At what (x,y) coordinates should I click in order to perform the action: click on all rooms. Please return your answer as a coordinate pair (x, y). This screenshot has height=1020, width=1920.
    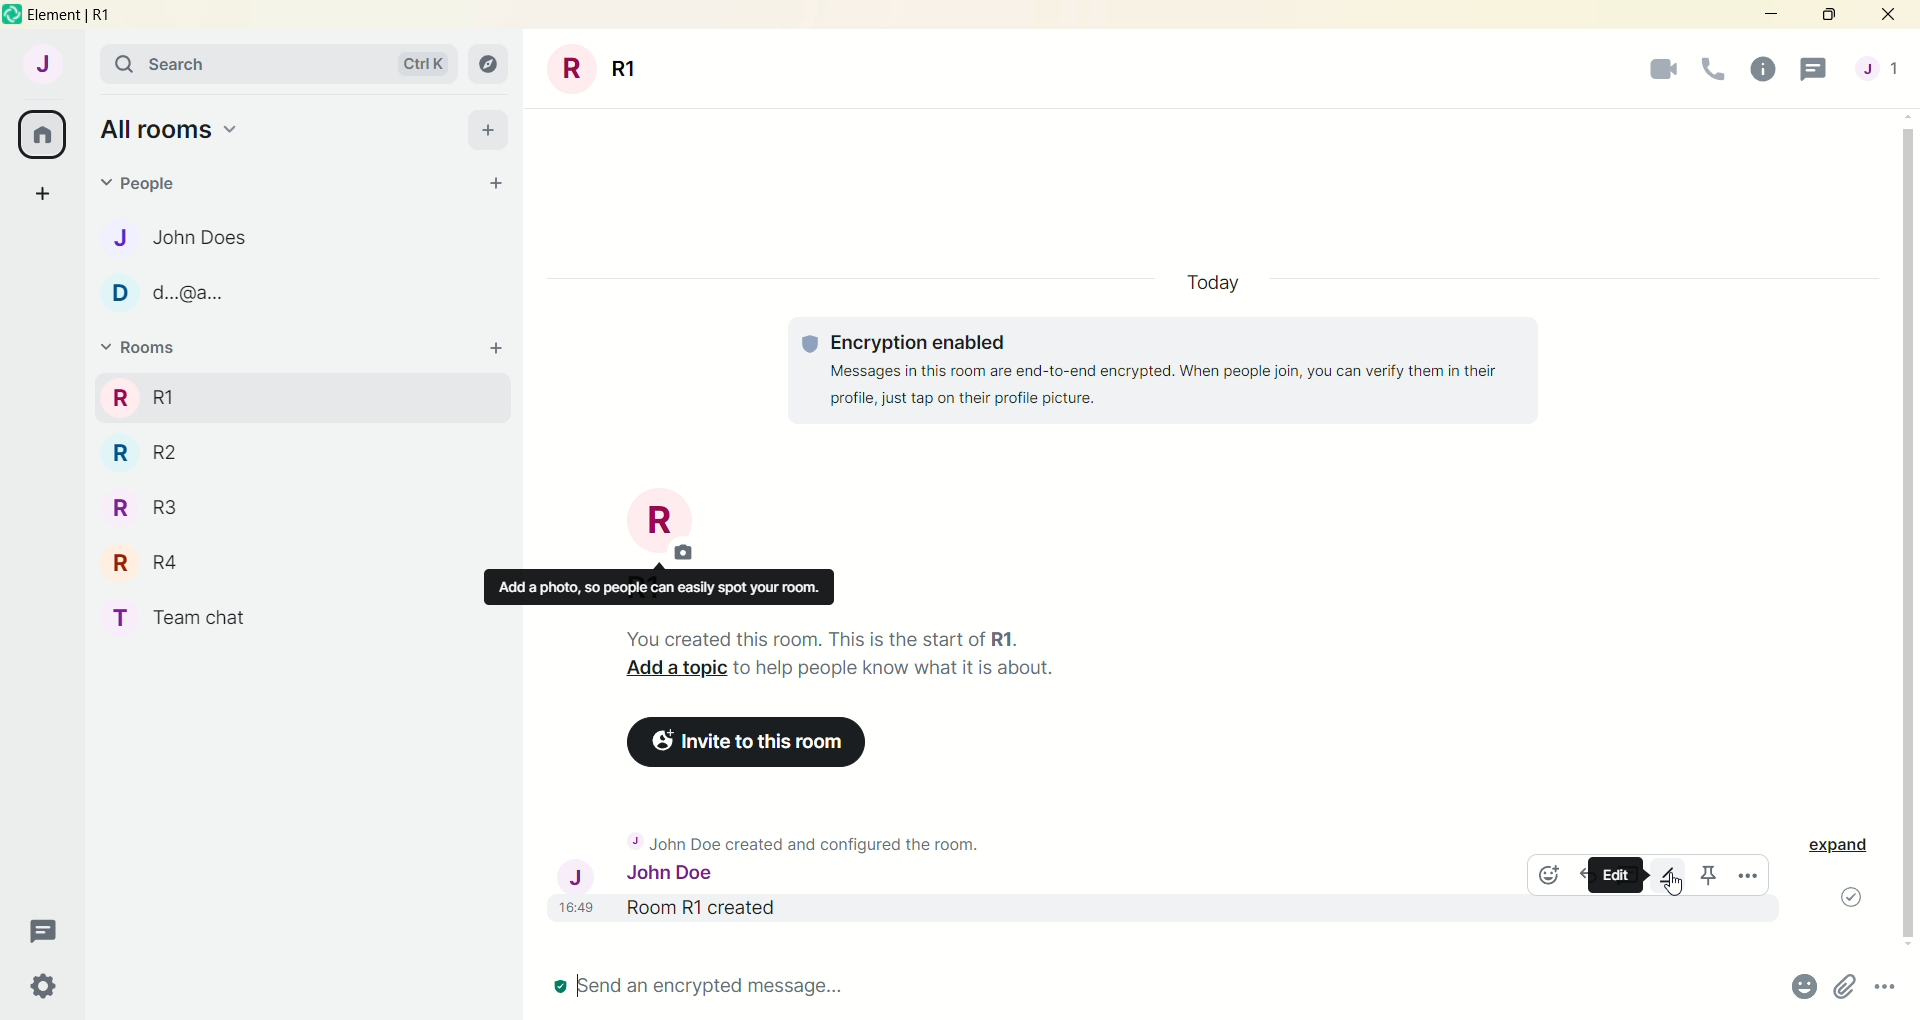
    Looking at the image, I should click on (182, 130).